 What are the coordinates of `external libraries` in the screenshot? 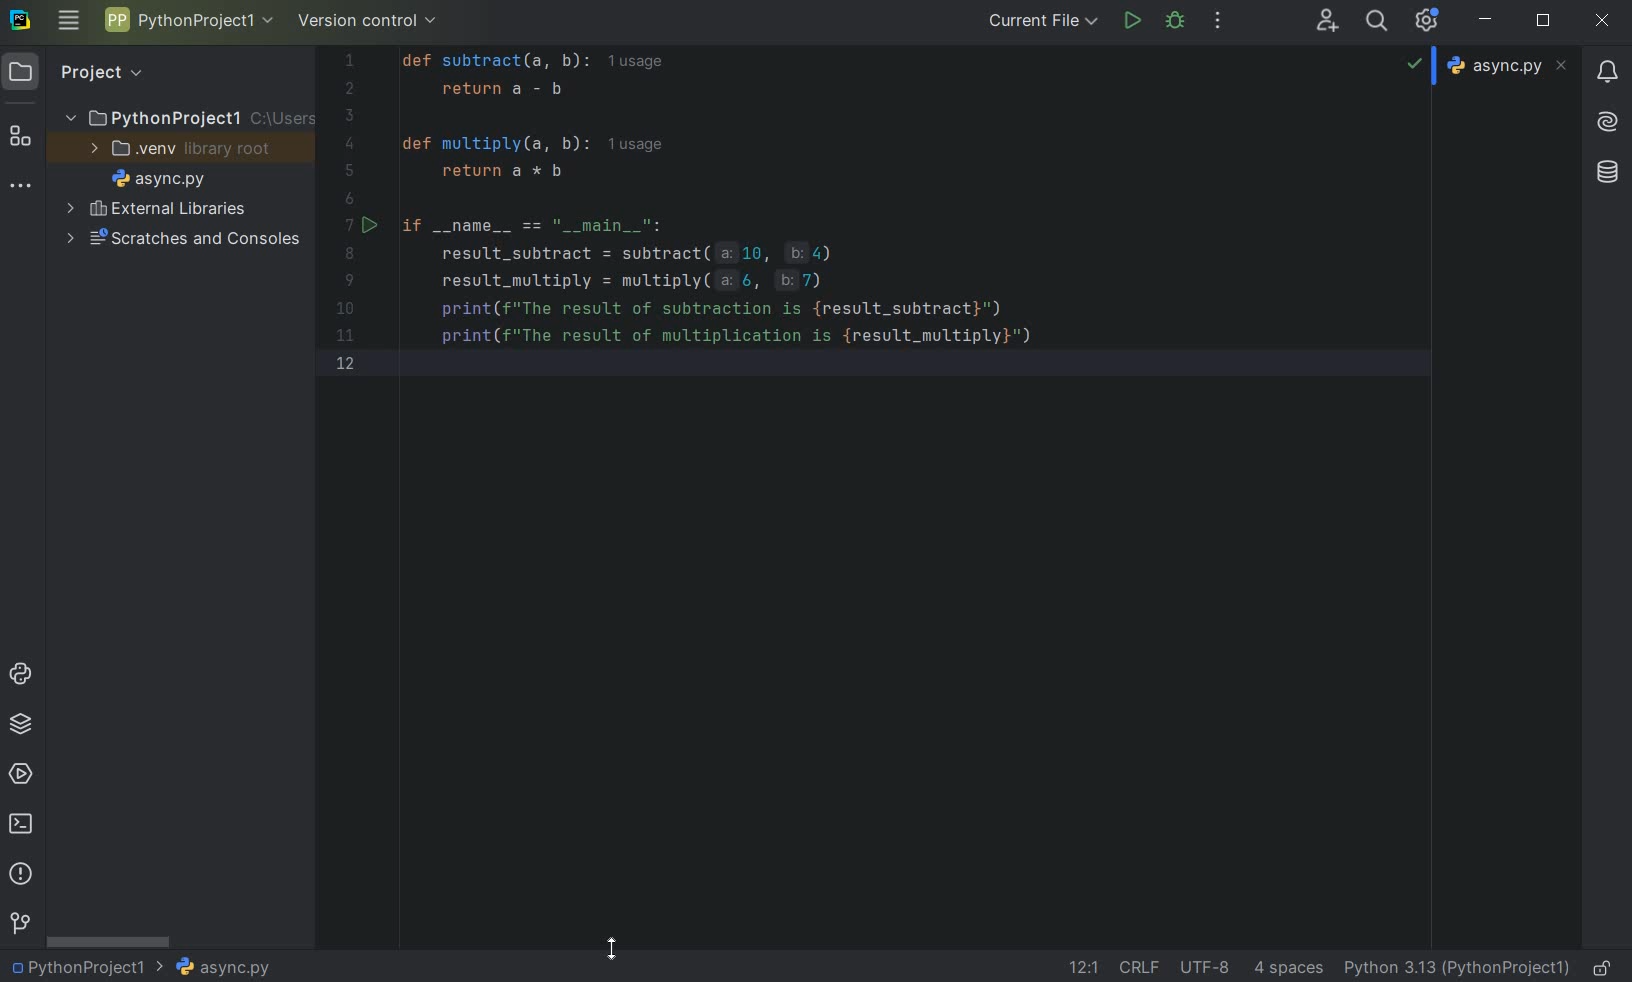 It's located at (159, 208).